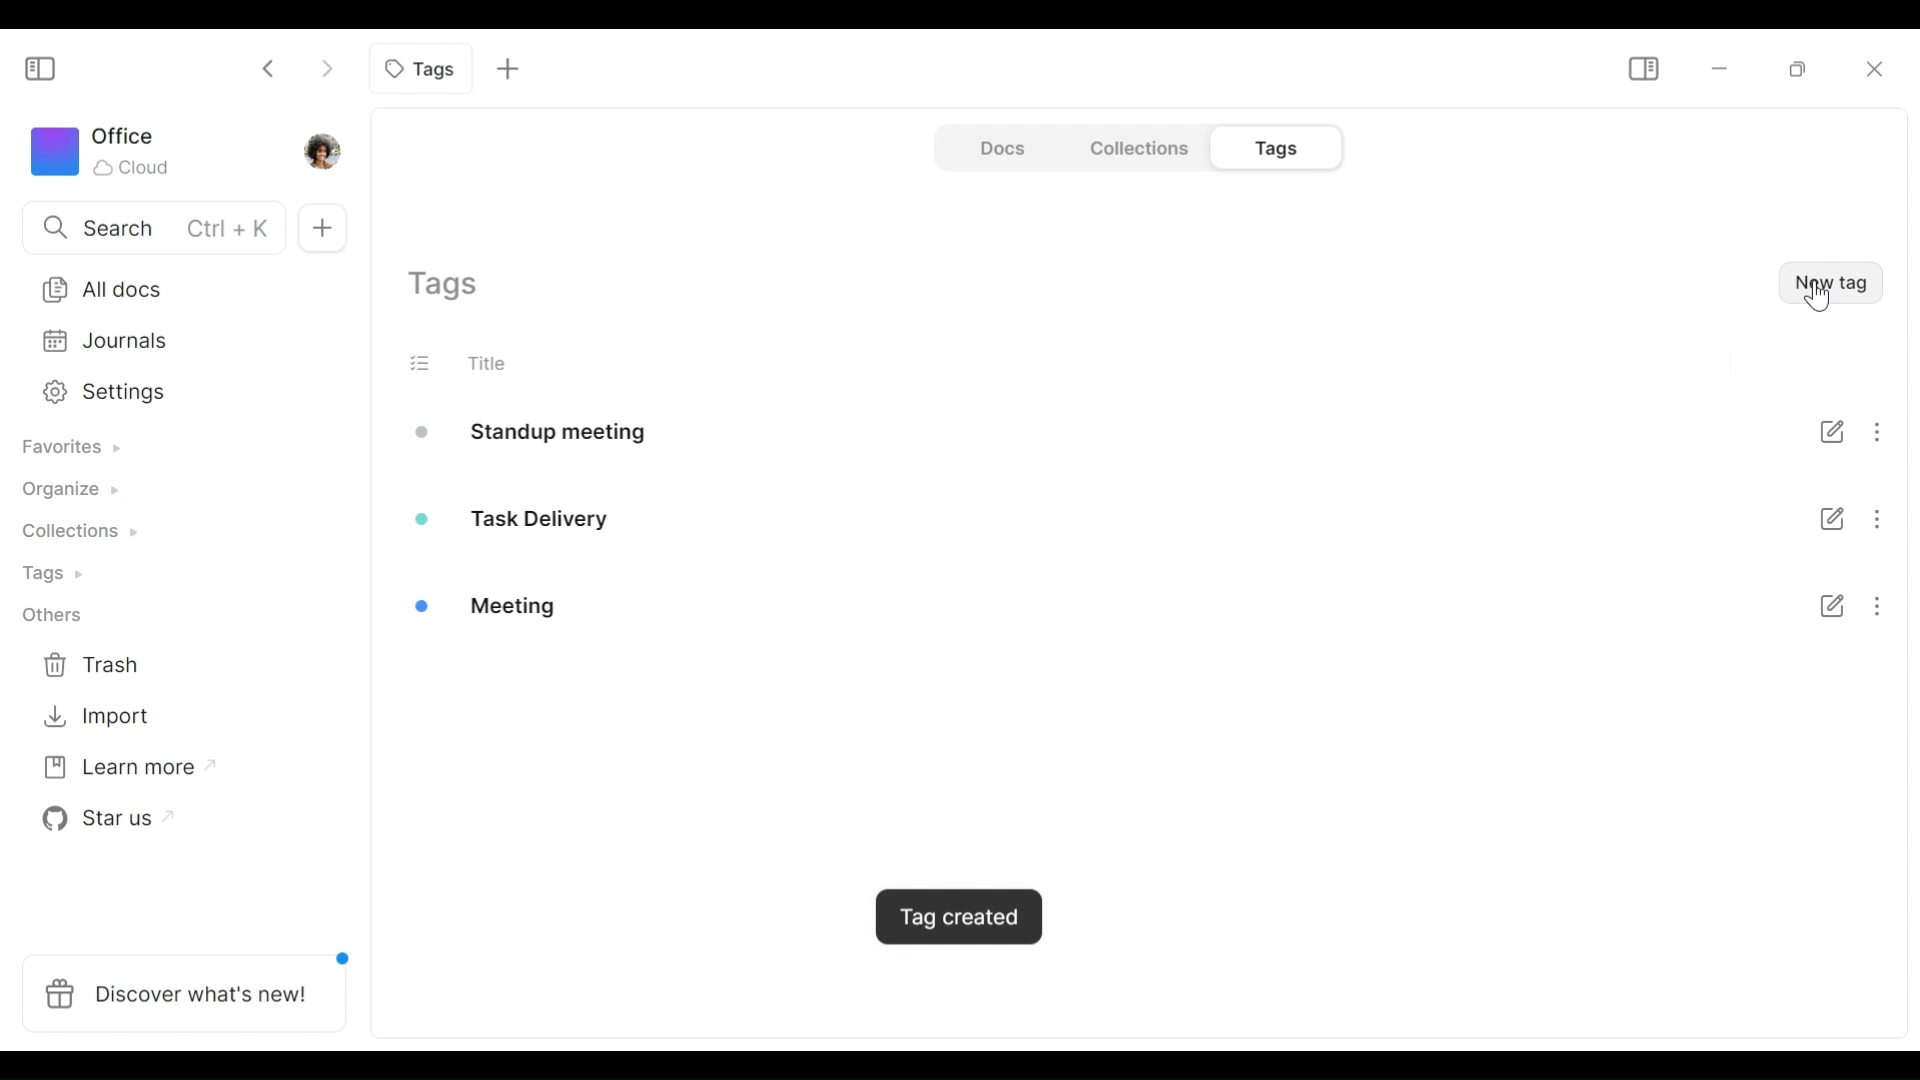 Image resolution: width=1920 pixels, height=1080 pixels. Describe the element at coordinates (1269, 149) in the screenshot. I see `Tags` at that location.